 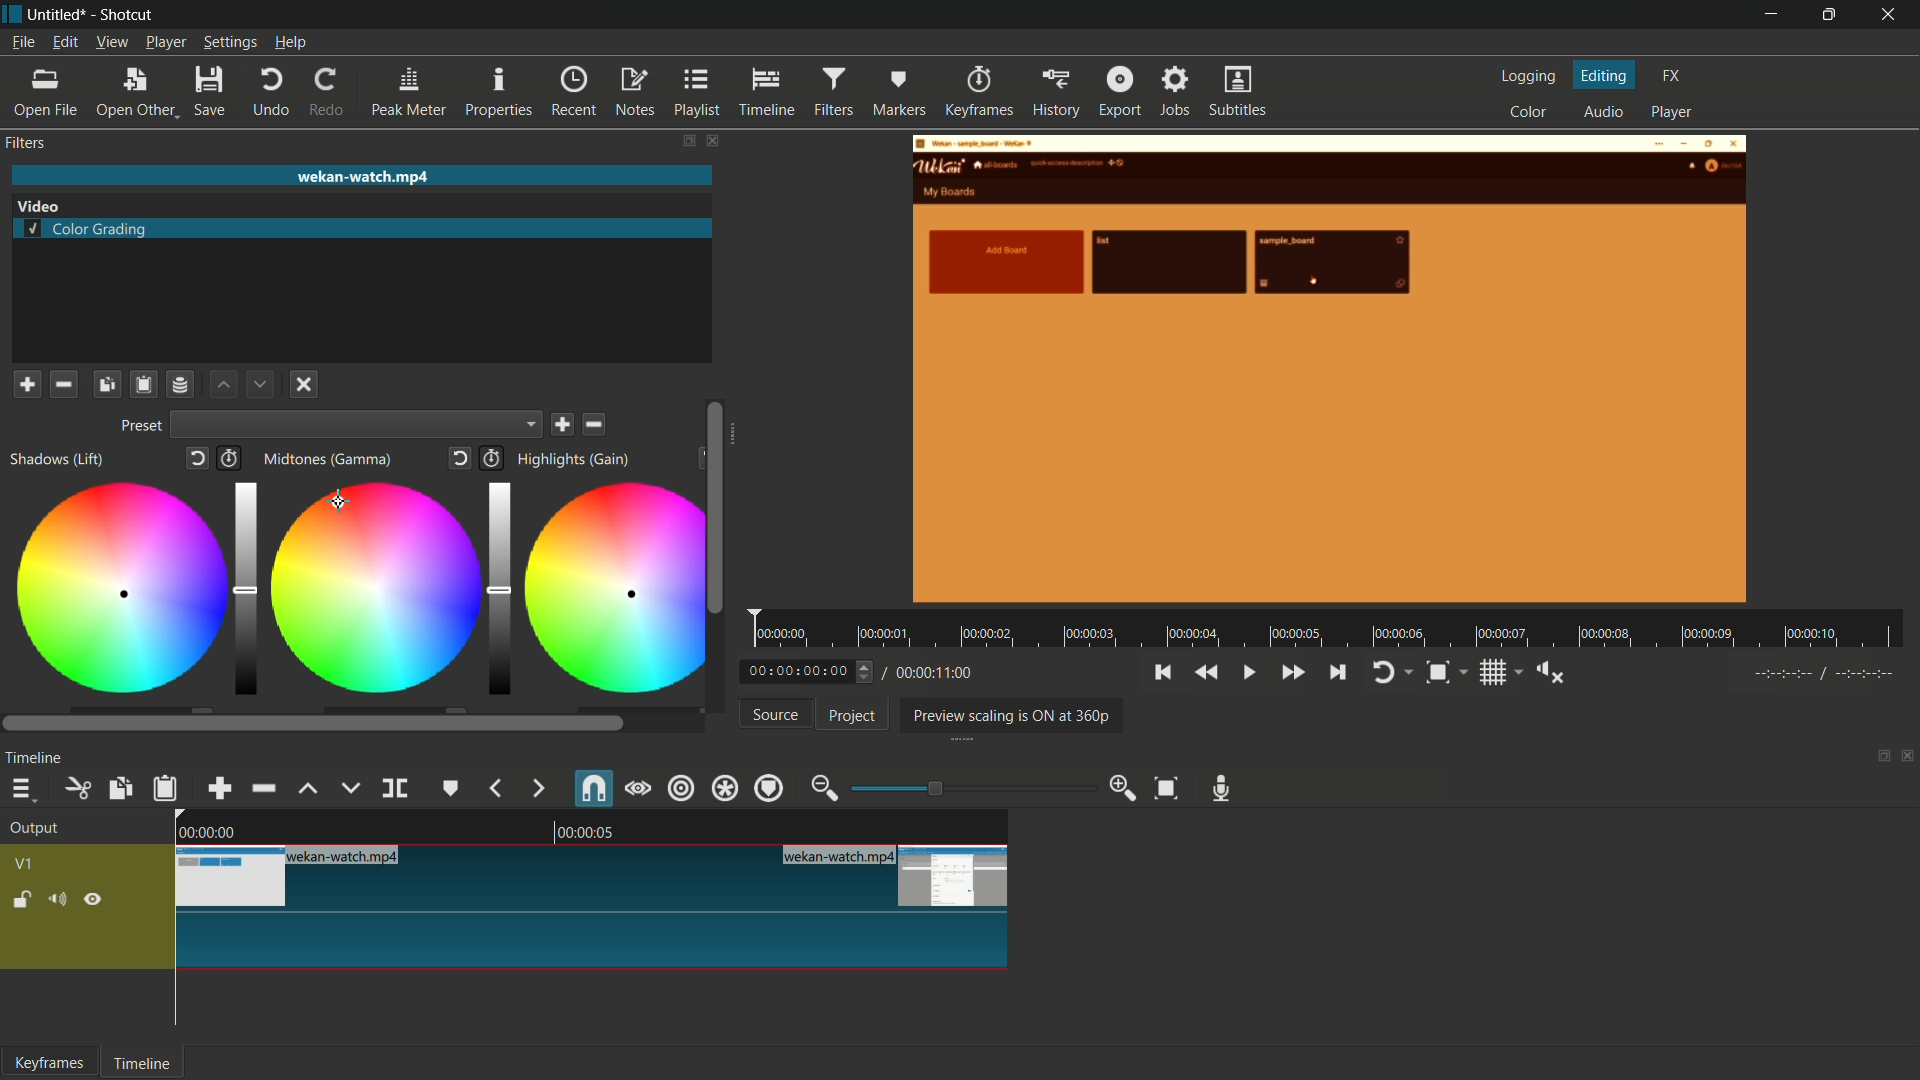 I want to click on undo, so click(x=272, y=92).